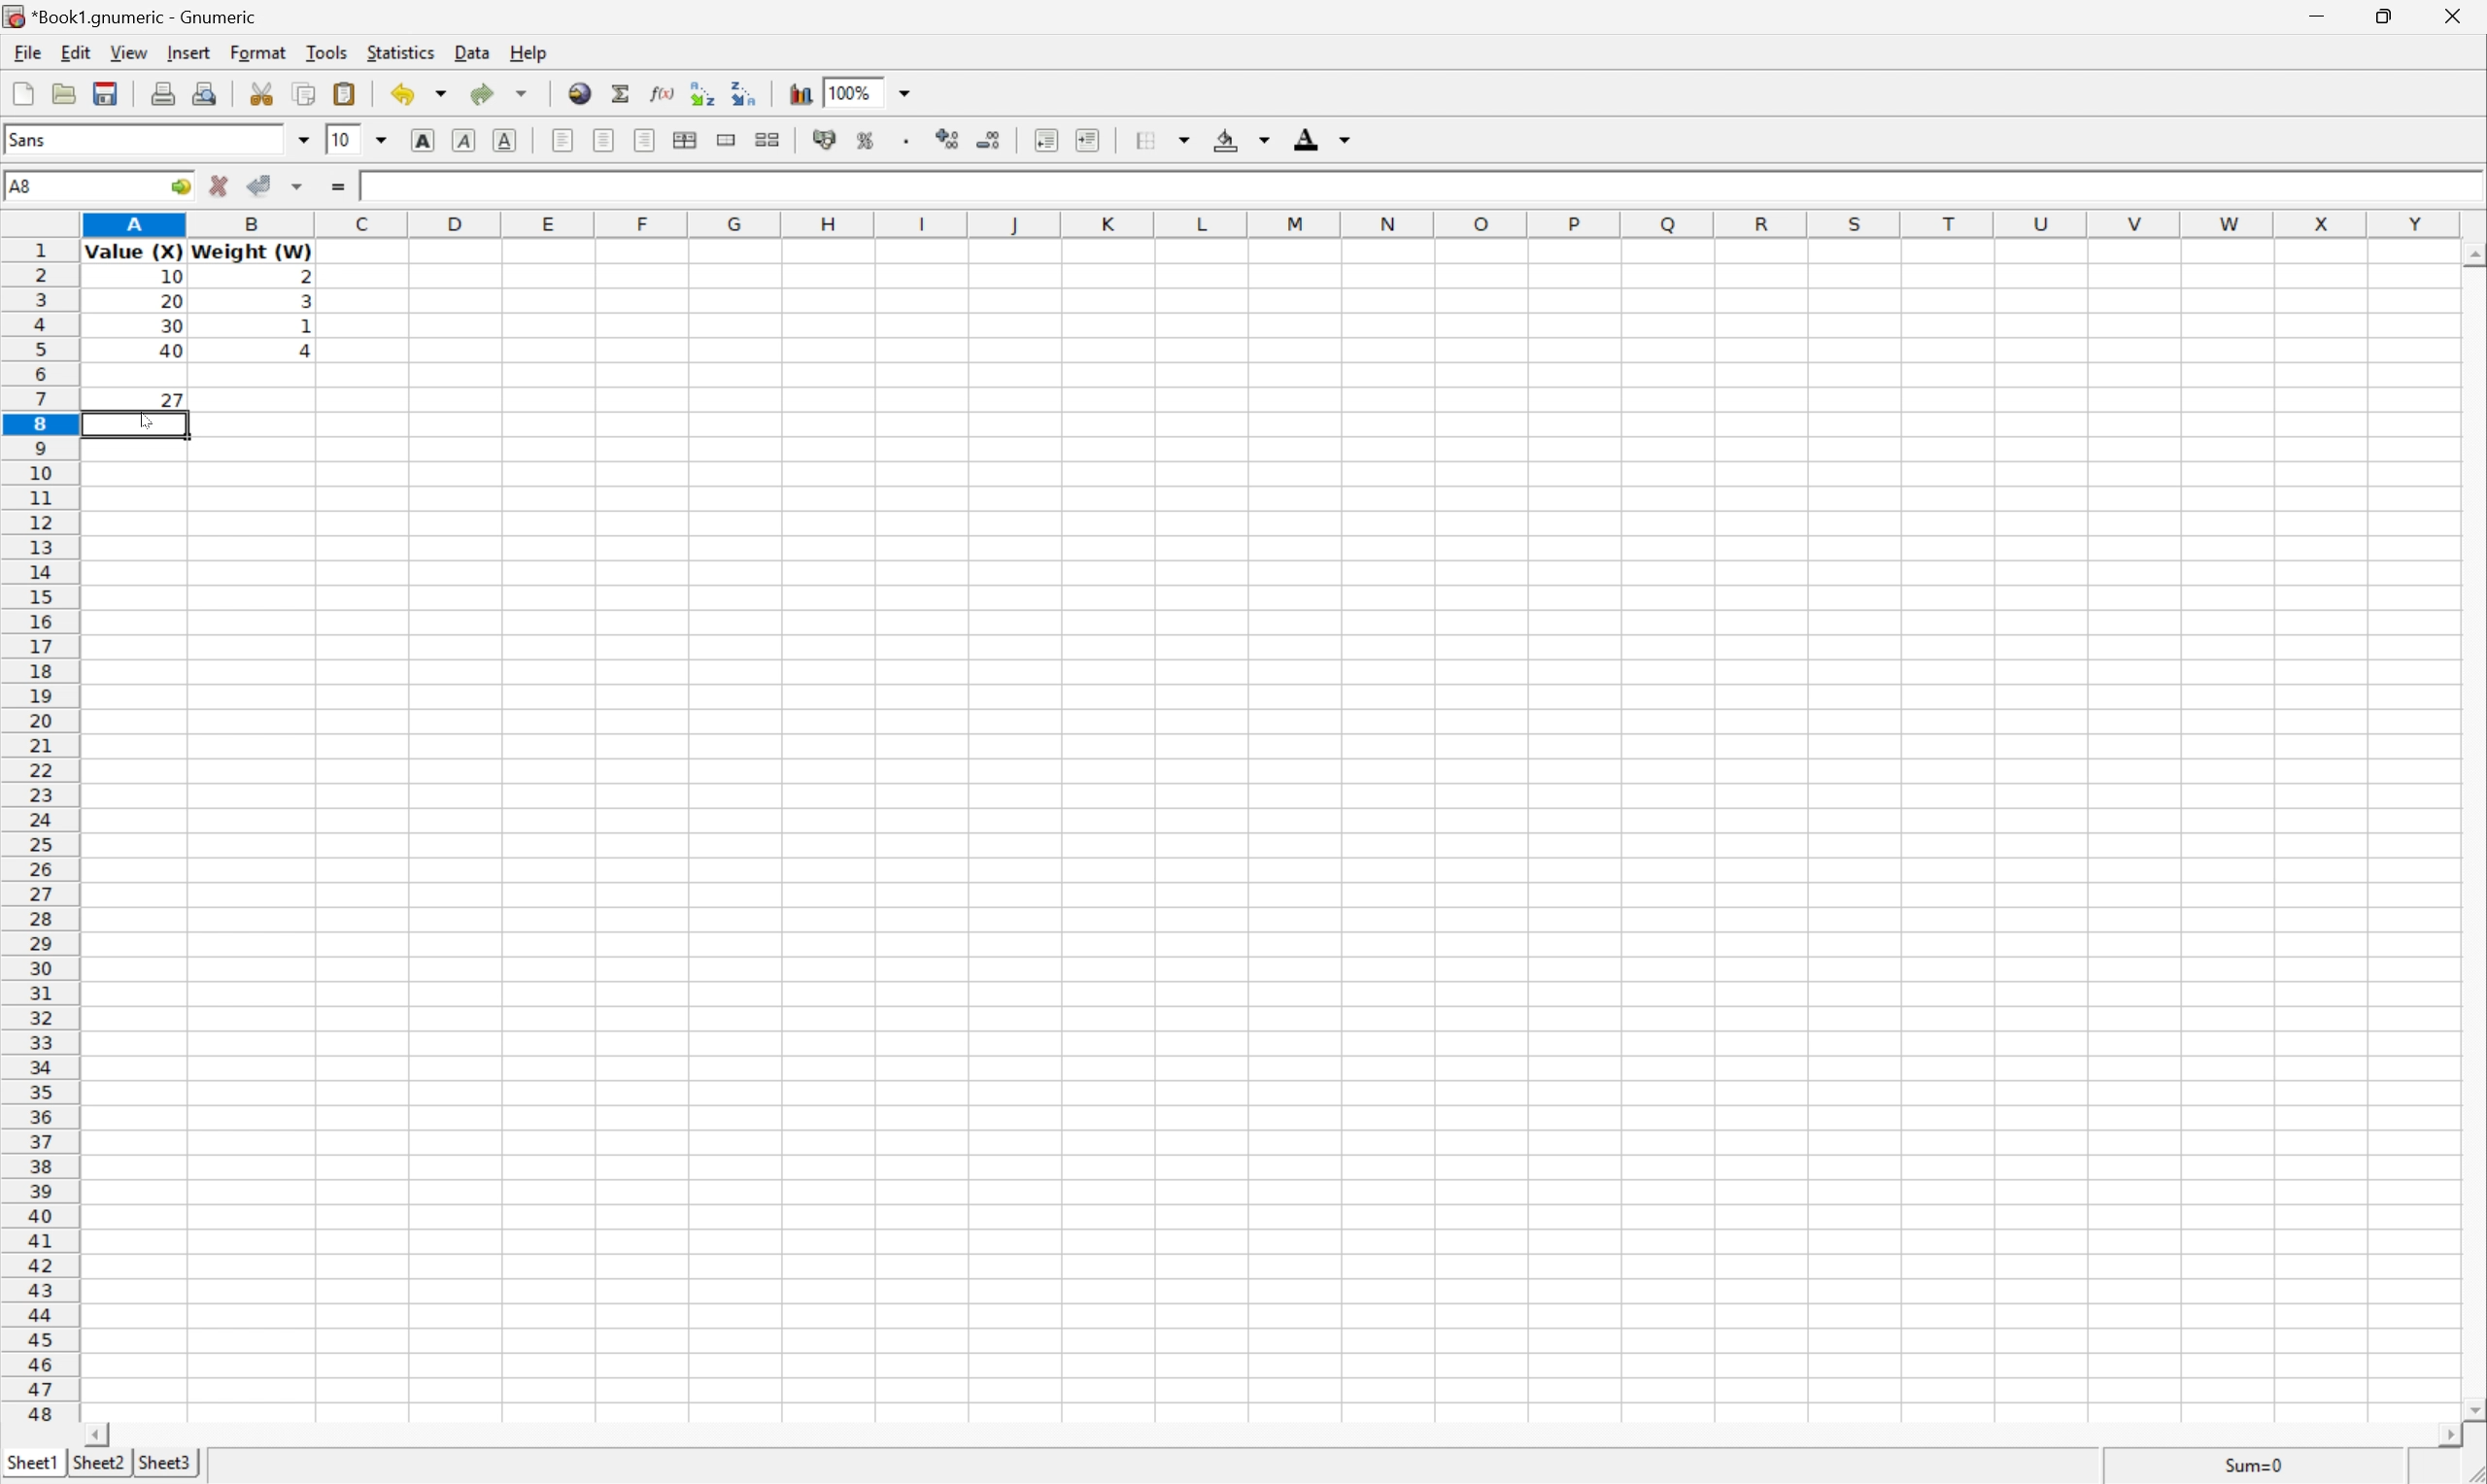 This screenshot has height=1484, width=2487. What do you see at coordinates (25, 182) in the screenshot?
I see `A8` at bounding box center [25, 182].